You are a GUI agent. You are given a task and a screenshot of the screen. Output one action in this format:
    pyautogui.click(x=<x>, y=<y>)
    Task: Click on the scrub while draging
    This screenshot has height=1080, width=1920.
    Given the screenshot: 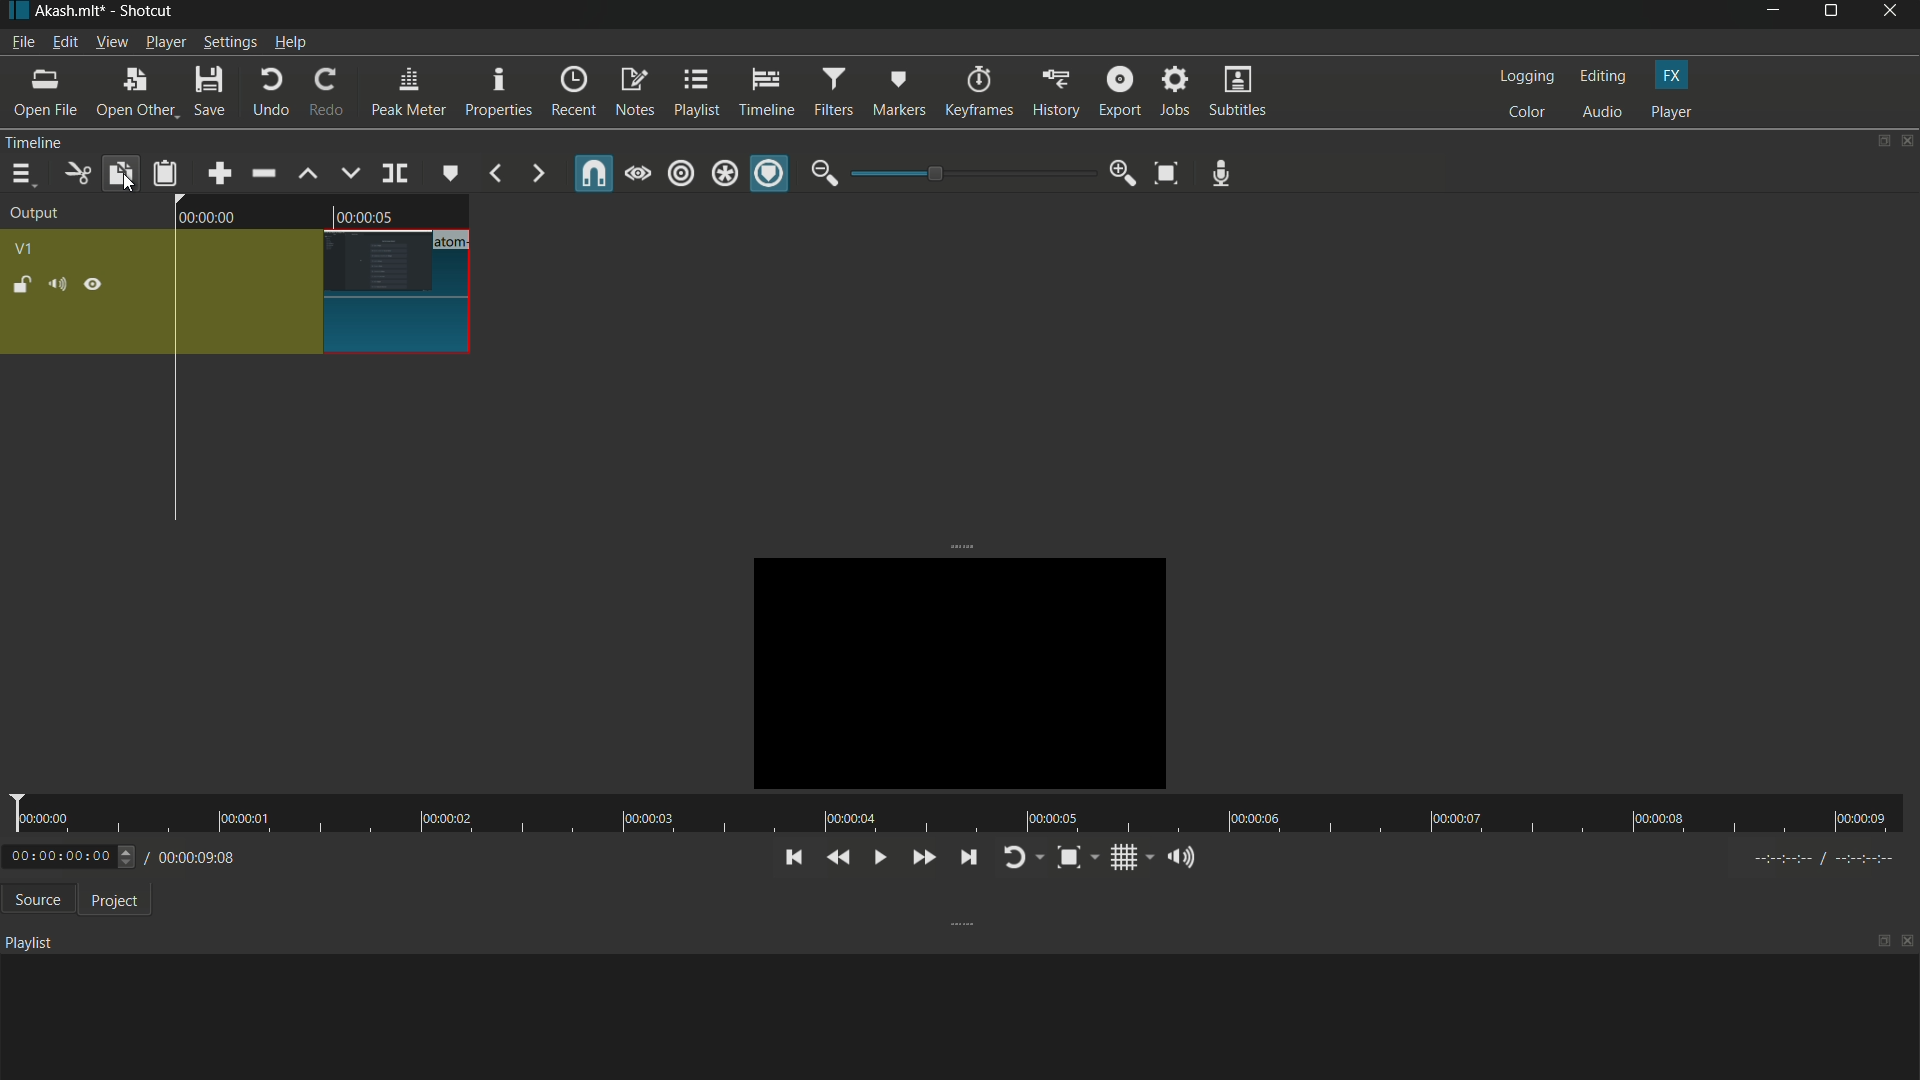 What is the action you would take?
    pyautogui.click(x=639, y=173)
    